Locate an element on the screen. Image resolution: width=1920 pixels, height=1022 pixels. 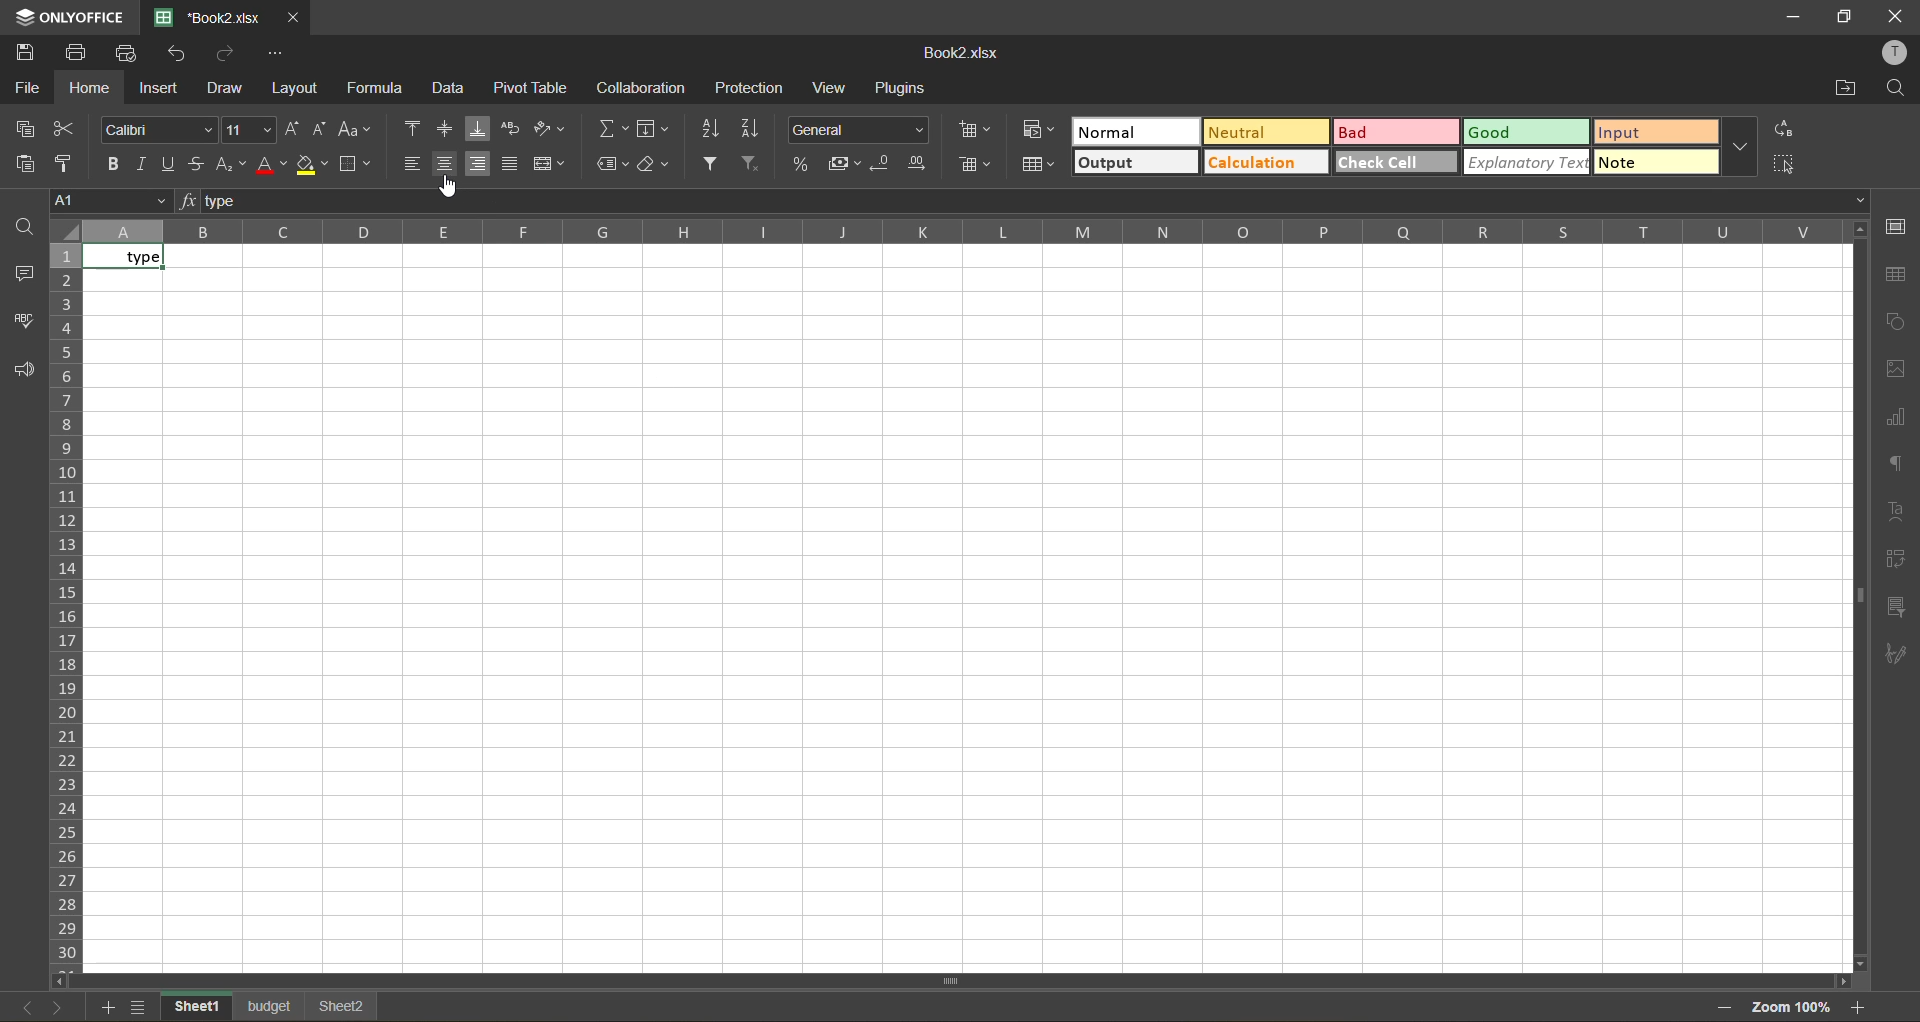
sheet list is located at coordinates (144, 1005).